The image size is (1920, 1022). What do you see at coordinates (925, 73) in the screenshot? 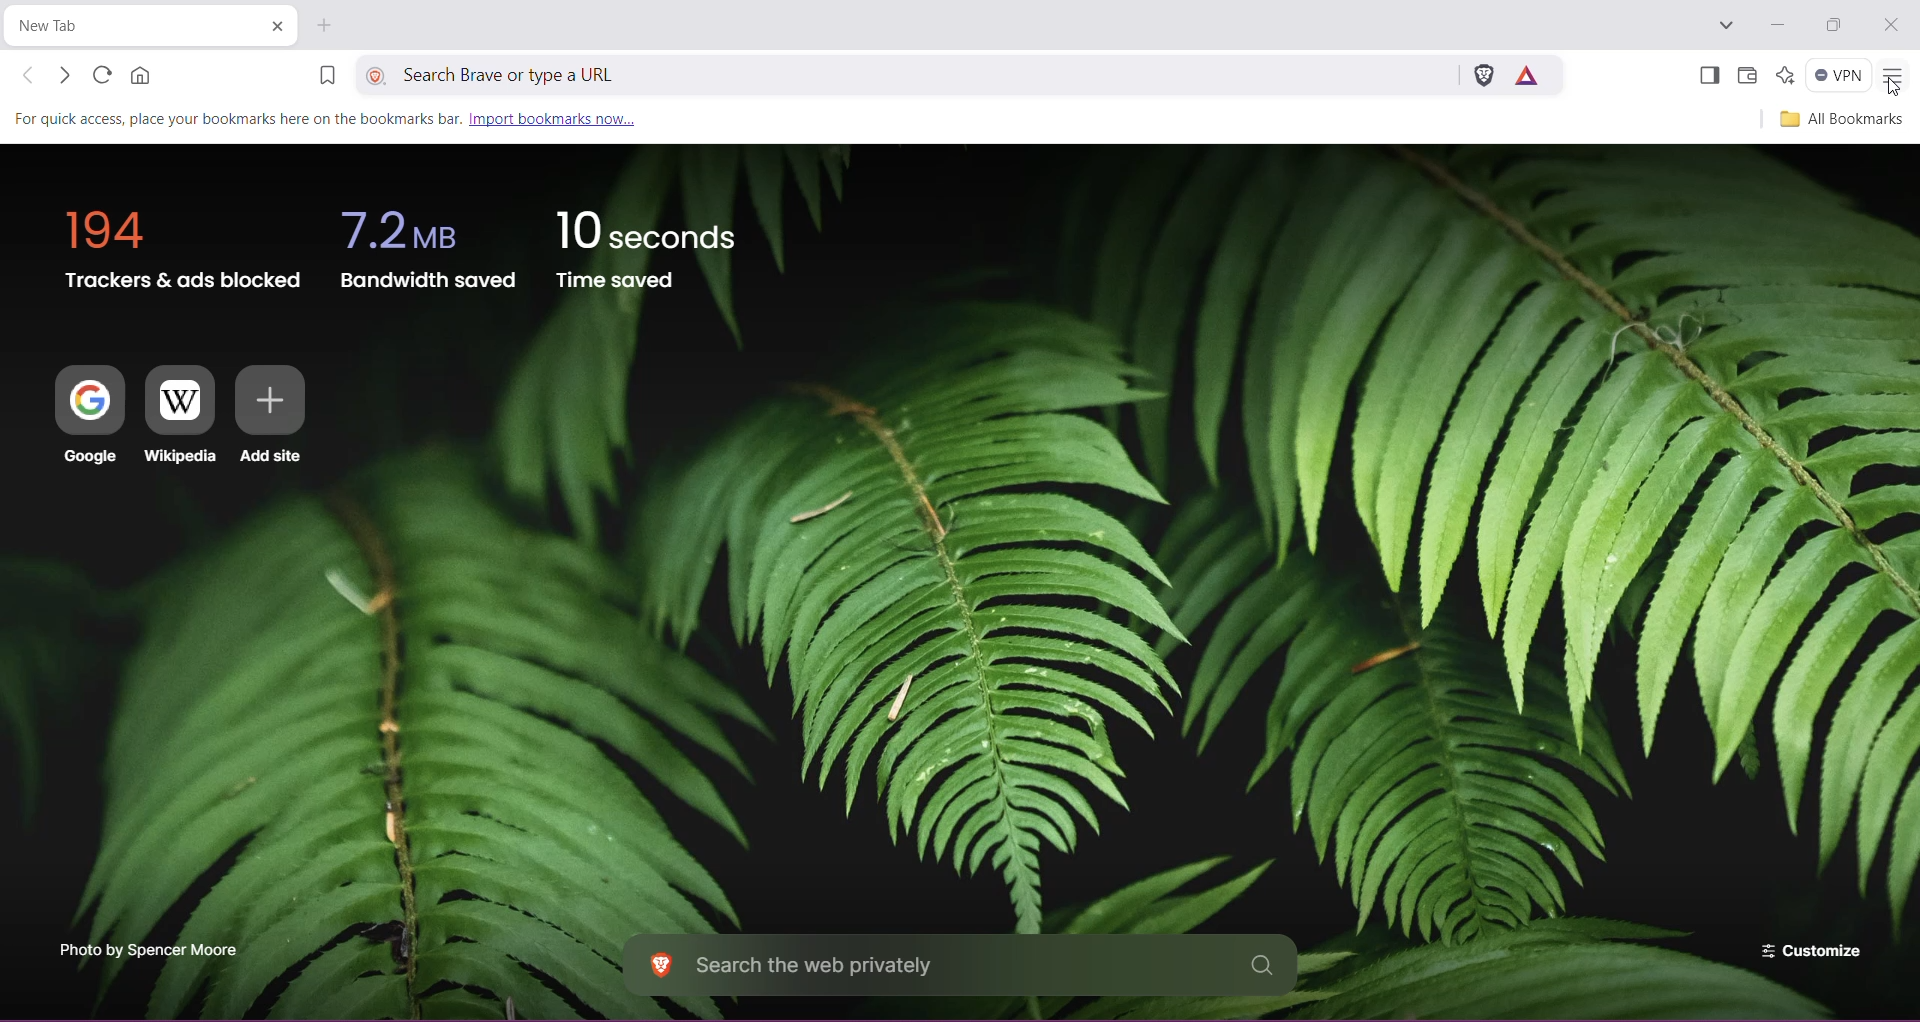
I see `Search Brave or type a URL` at bounding box center [925, 73].